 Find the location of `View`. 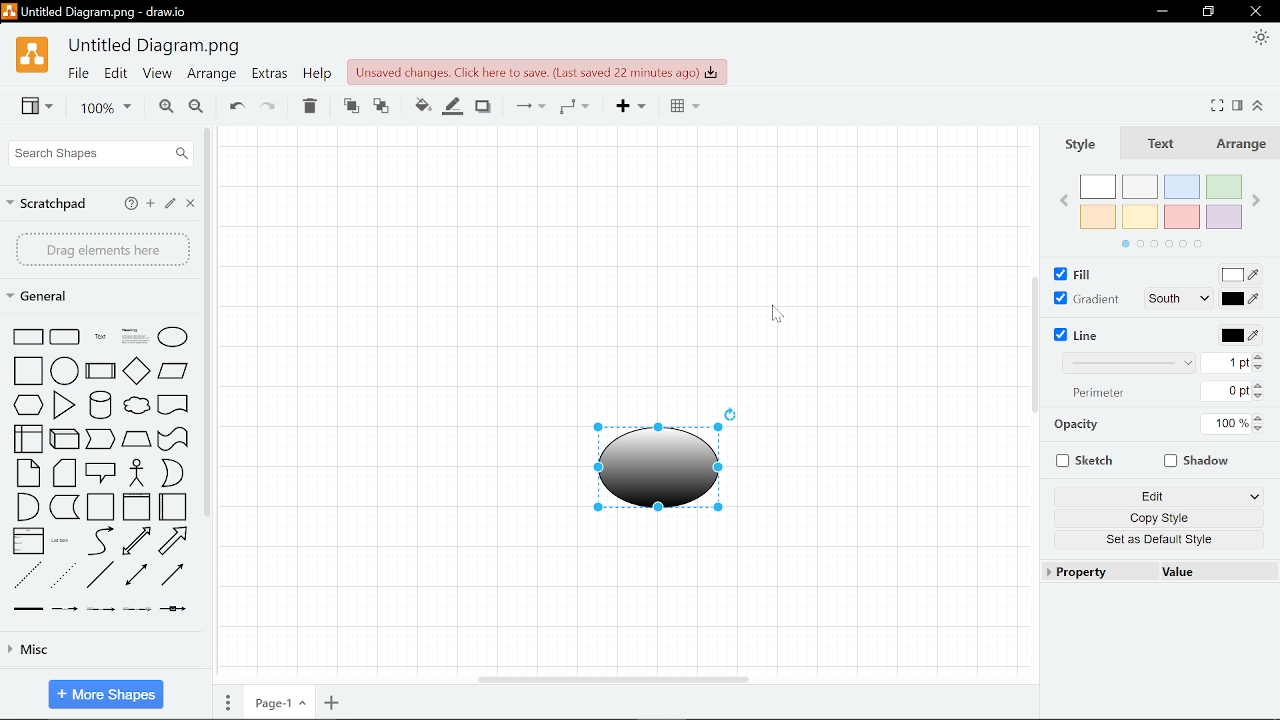

View is located at coordinates (38, 106).